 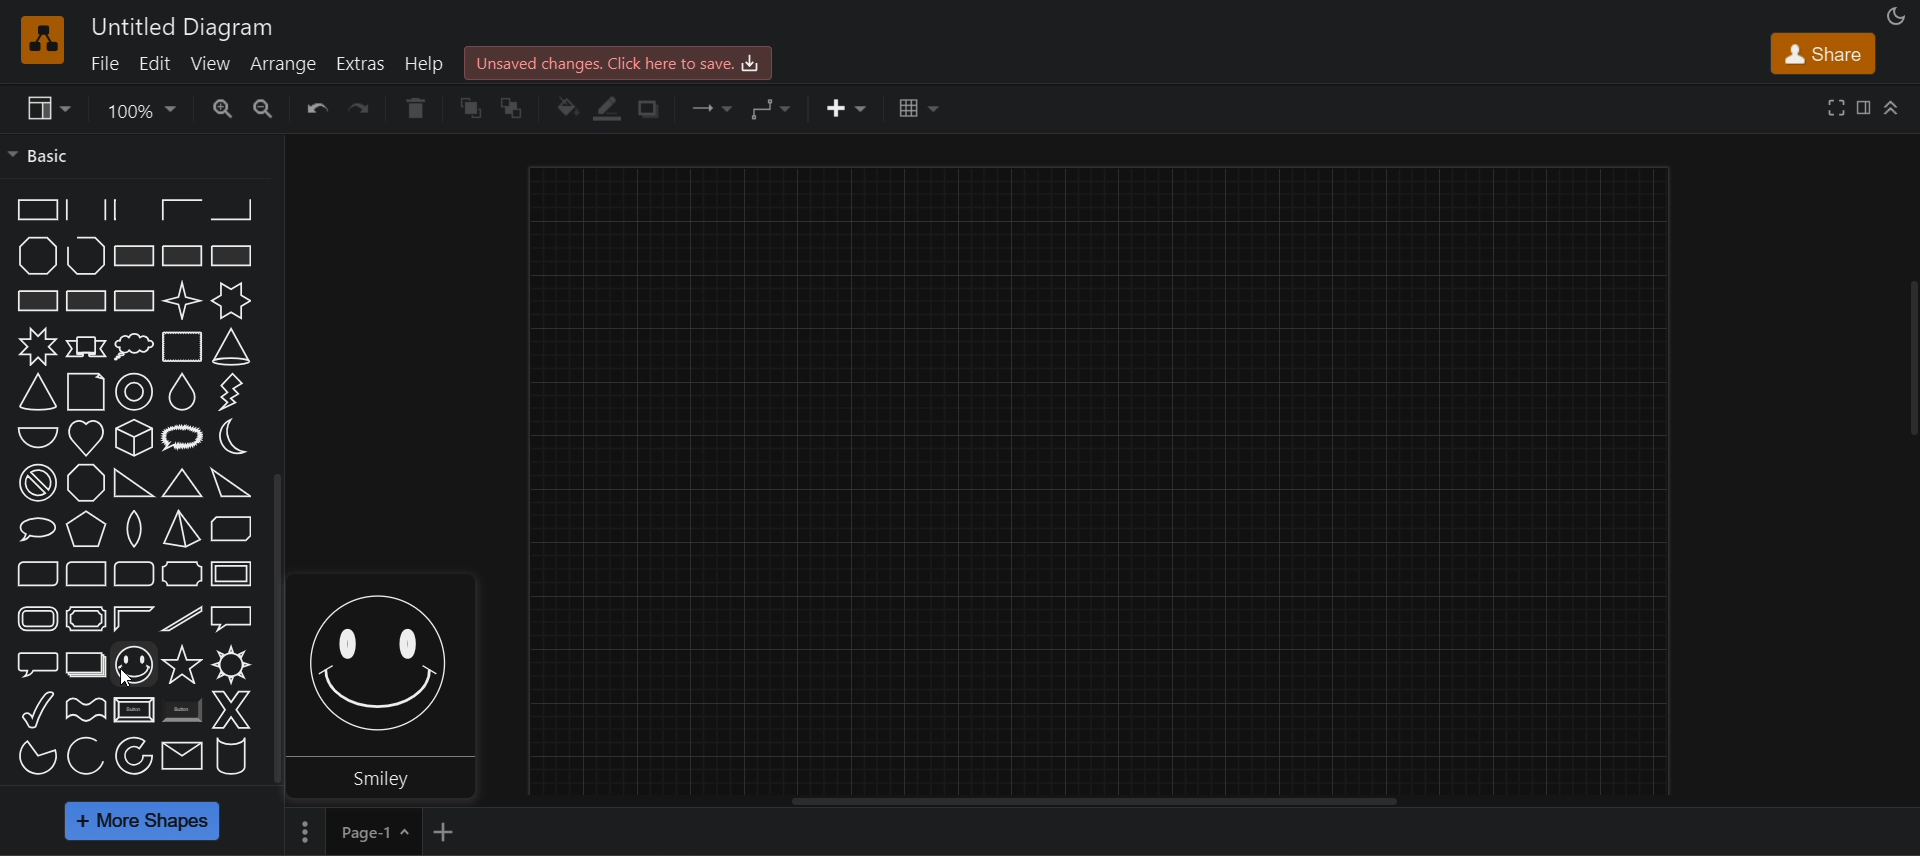 I want to click on acute triangle, so click(x=232, y=487).